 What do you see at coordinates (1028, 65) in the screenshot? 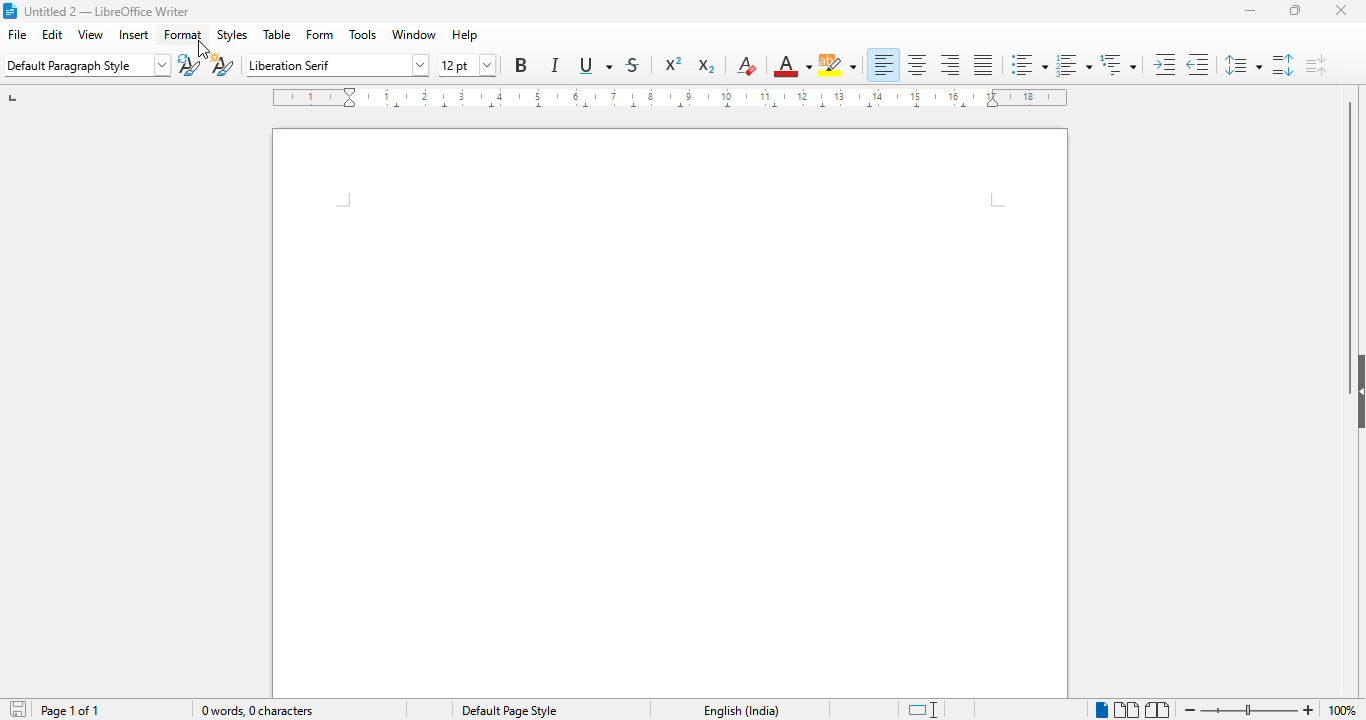
I see `toggle unordered list` at bounding box center [1028, 65].